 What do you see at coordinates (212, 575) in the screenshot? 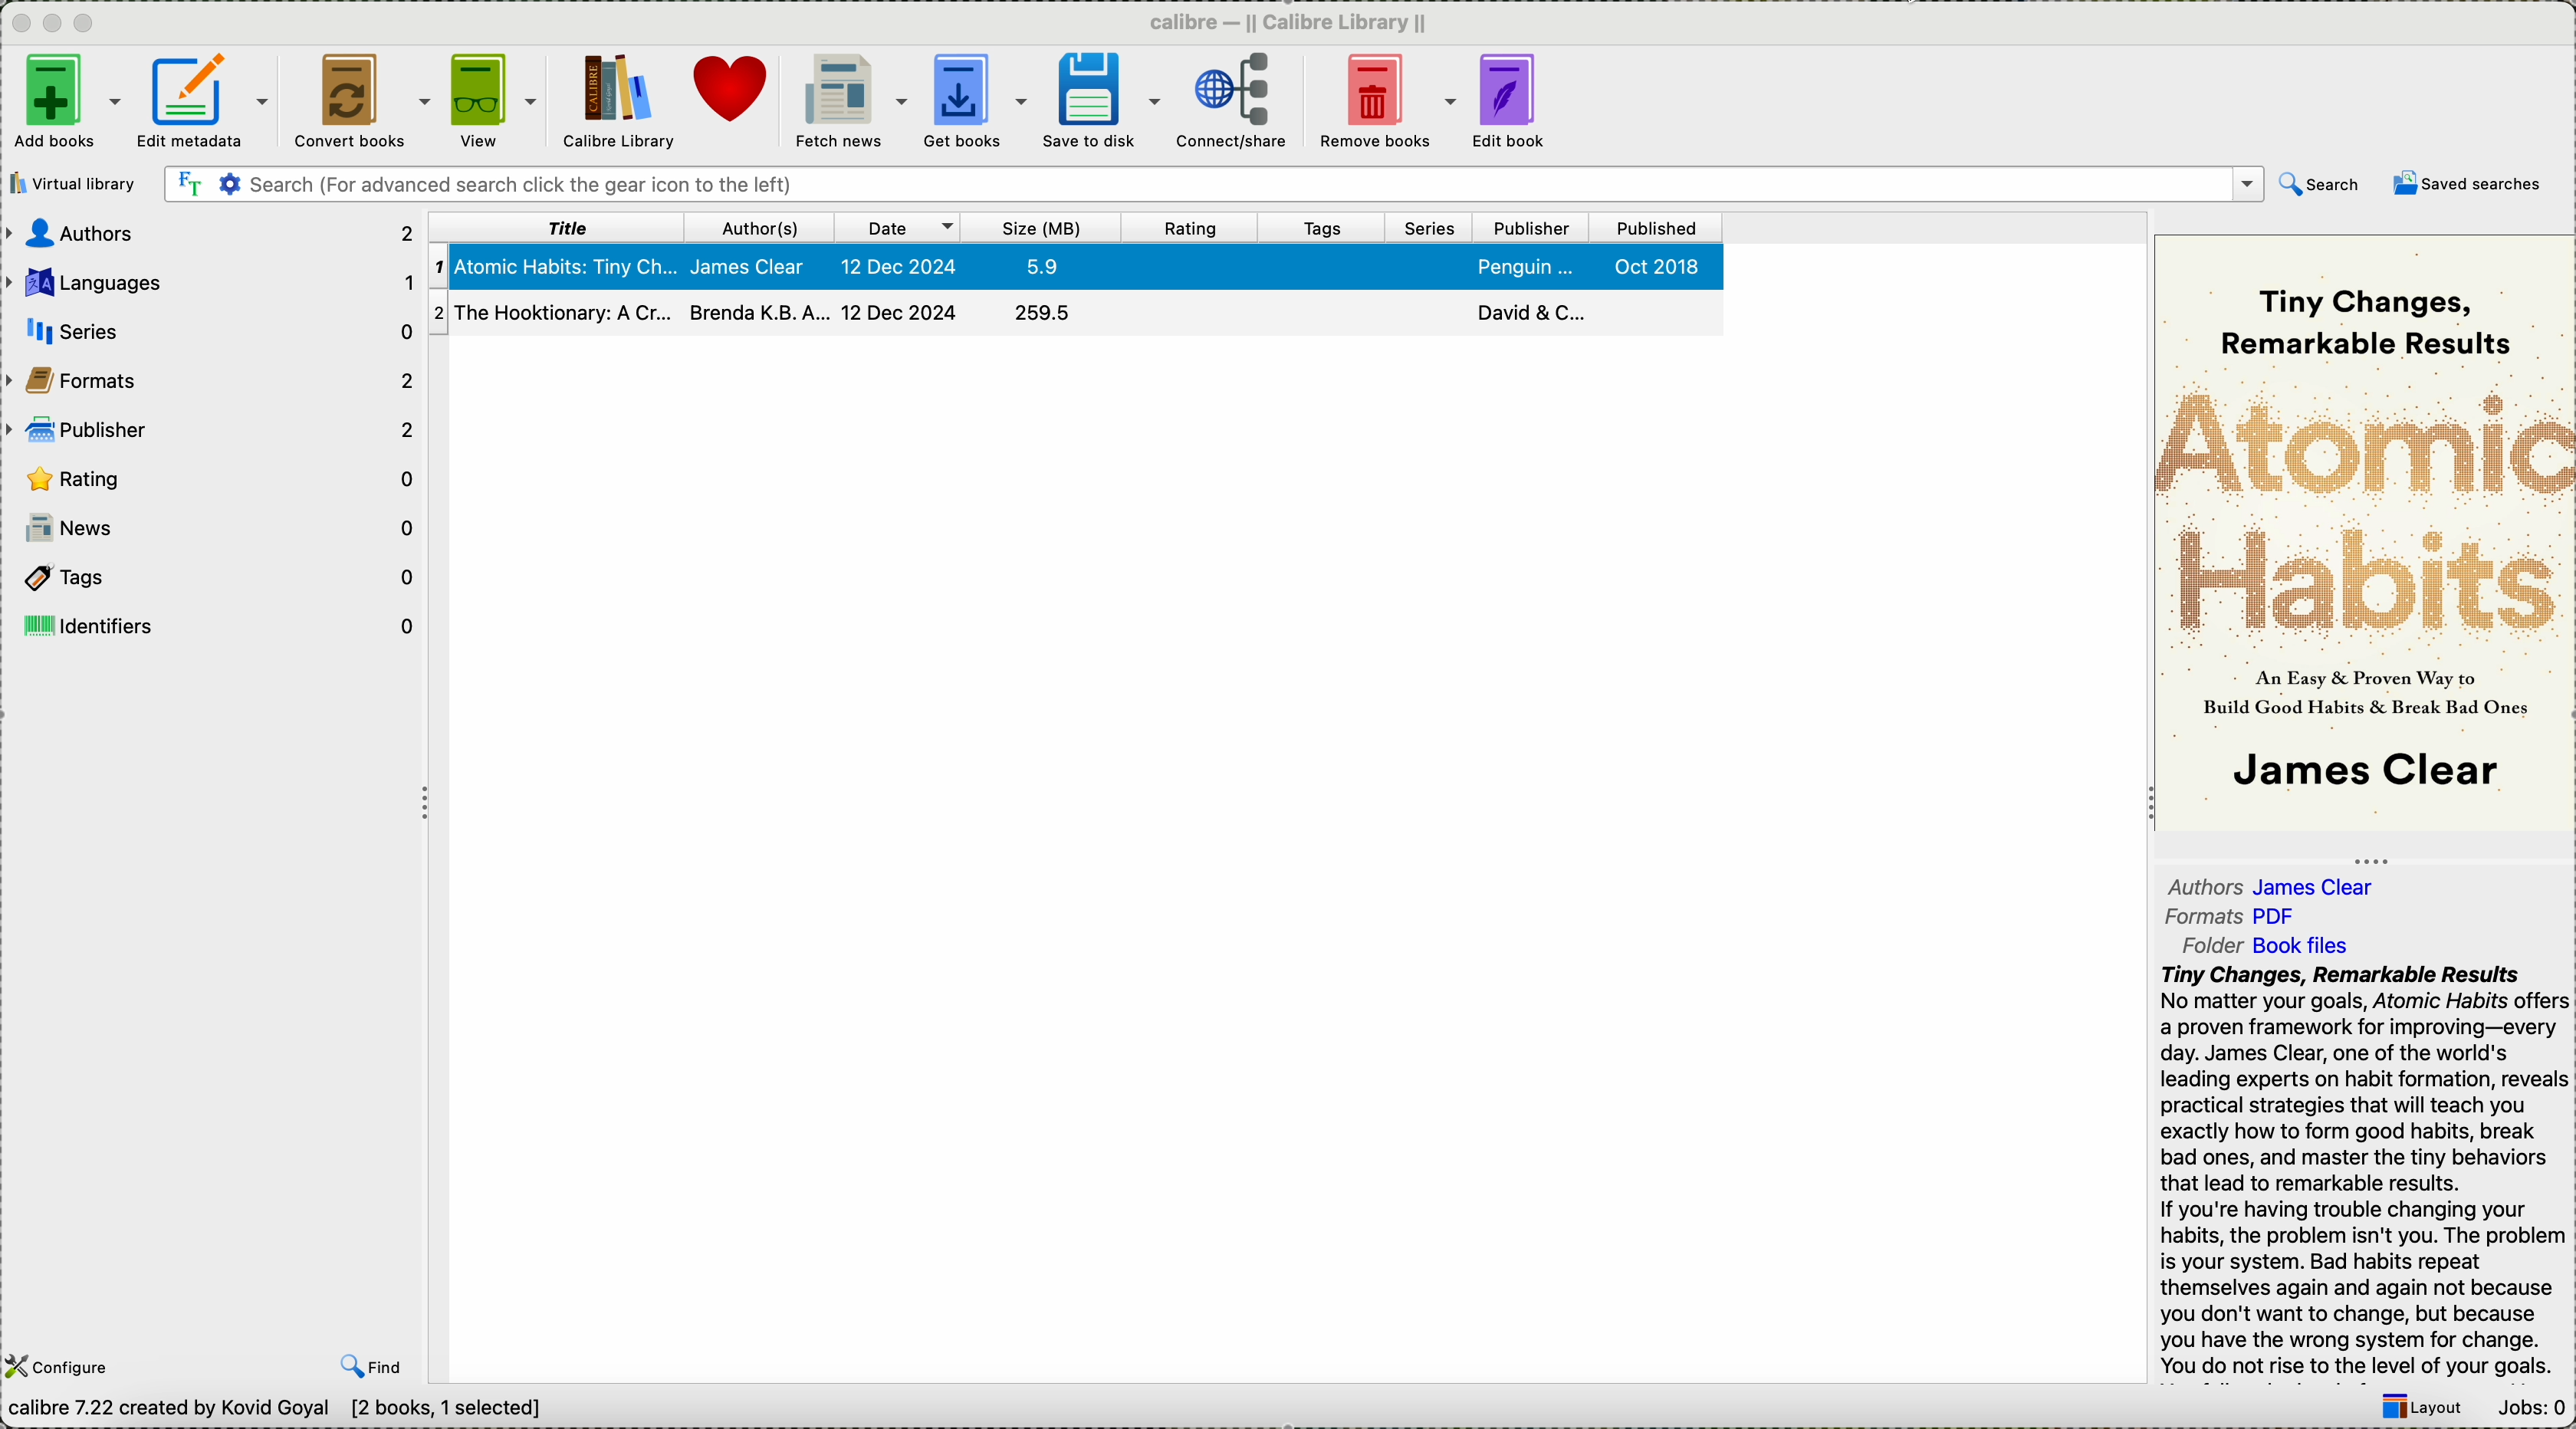
I see `tags` at bounding box center [212, 575].